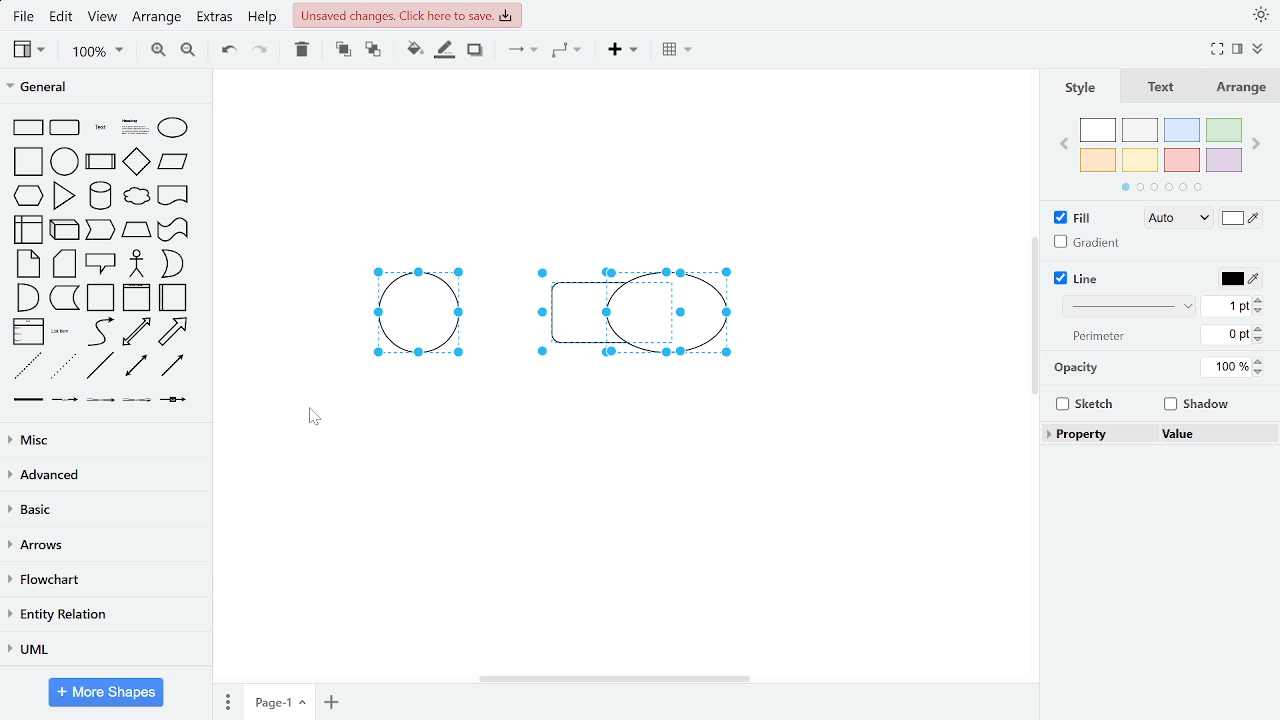  Describe the element at coordinates (1197, 404) in the screenshot. I see `Shadow` at that location.